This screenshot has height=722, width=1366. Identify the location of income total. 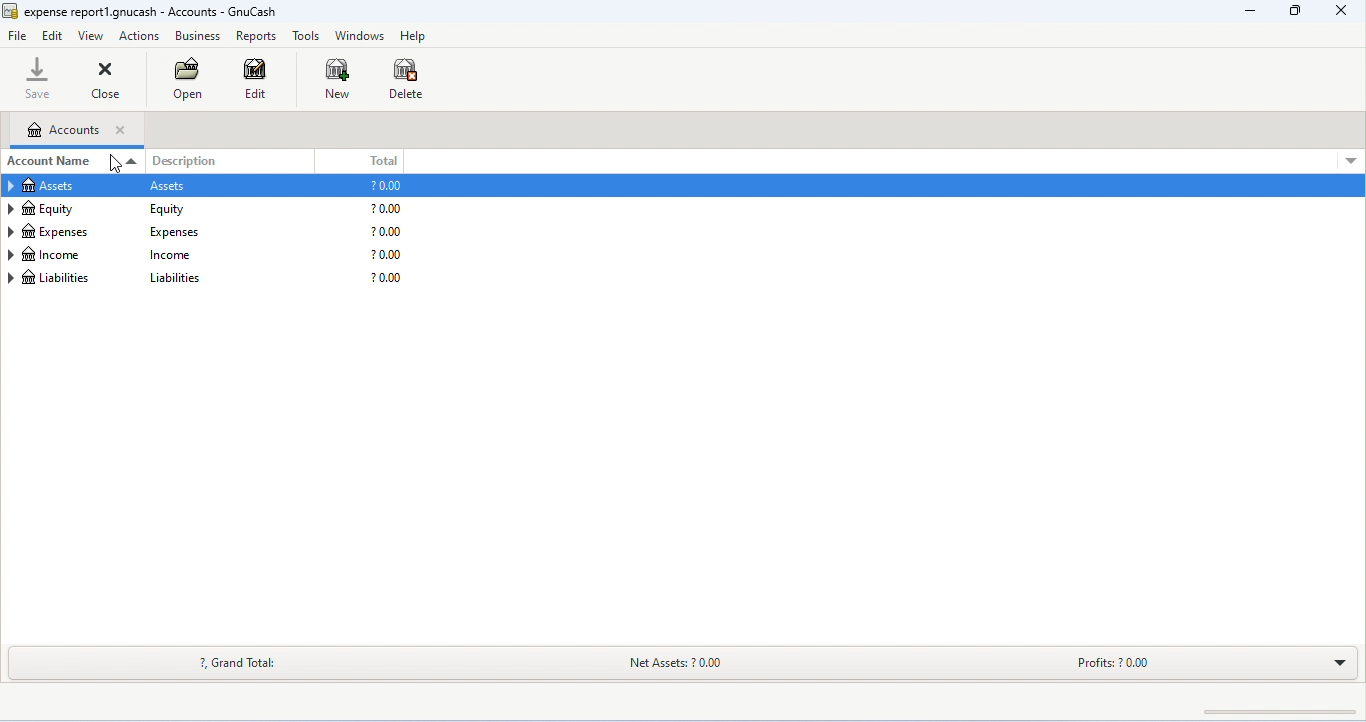
(390, 256).